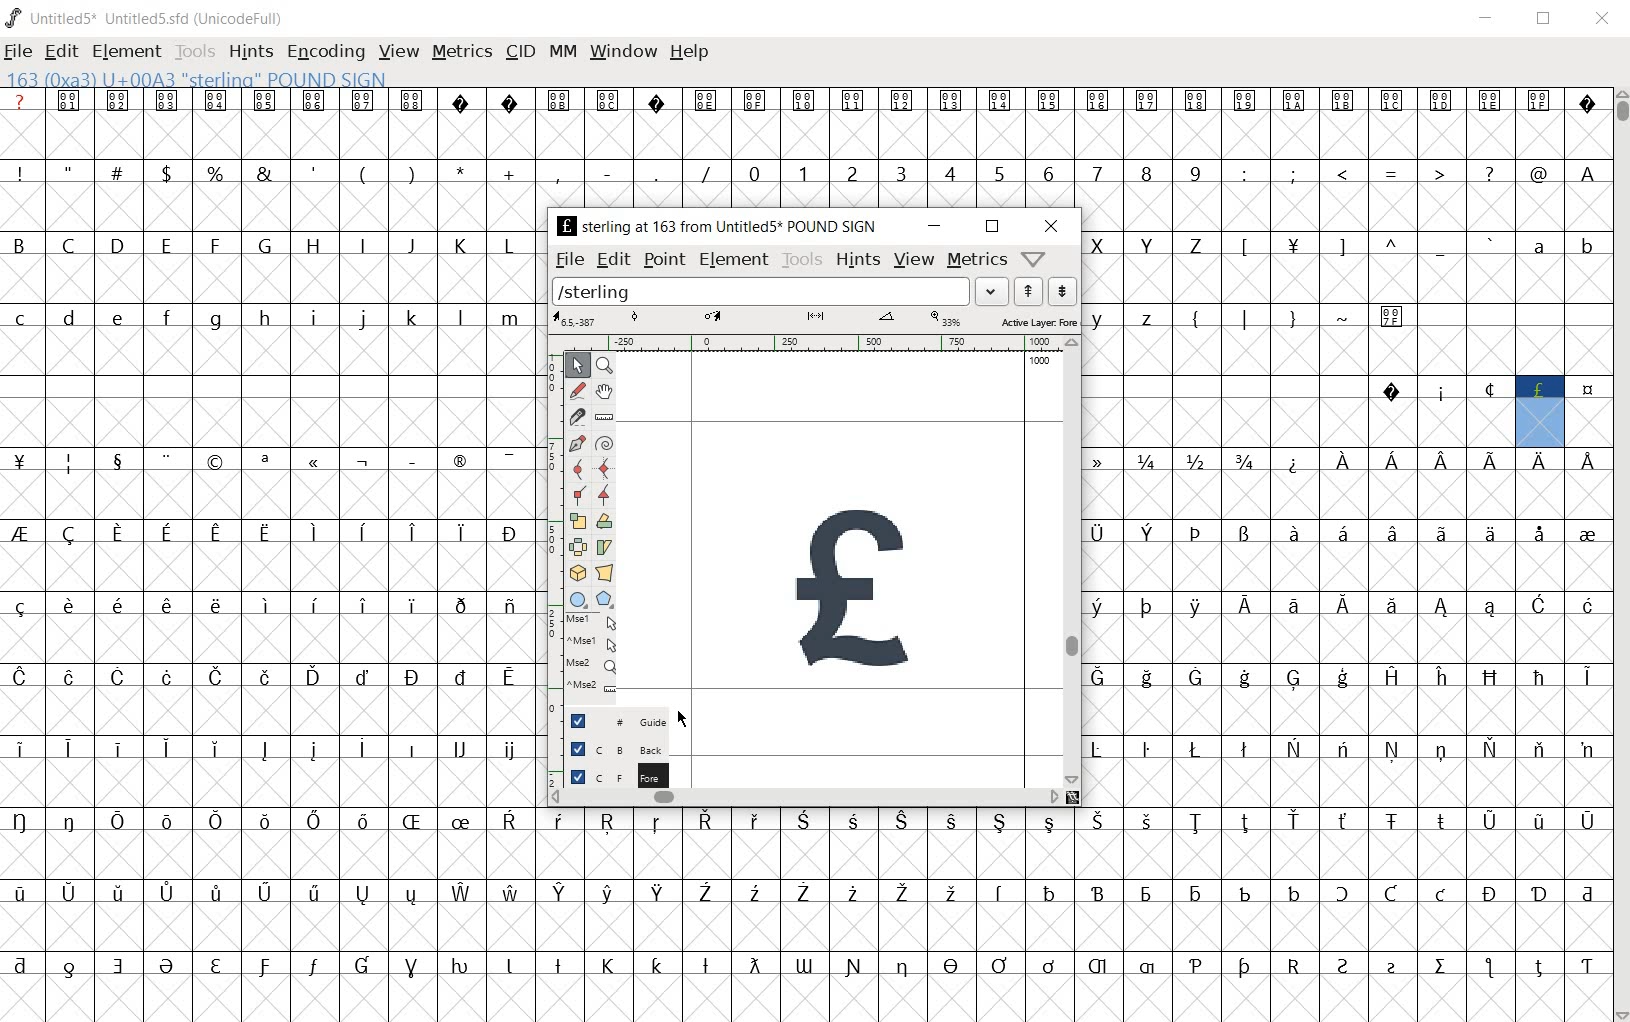 The height and width of the screenshot is (1022, 1630). Describe the element at coordinates (1586, 964) in the screenshot. I see `Symbol` at that location.